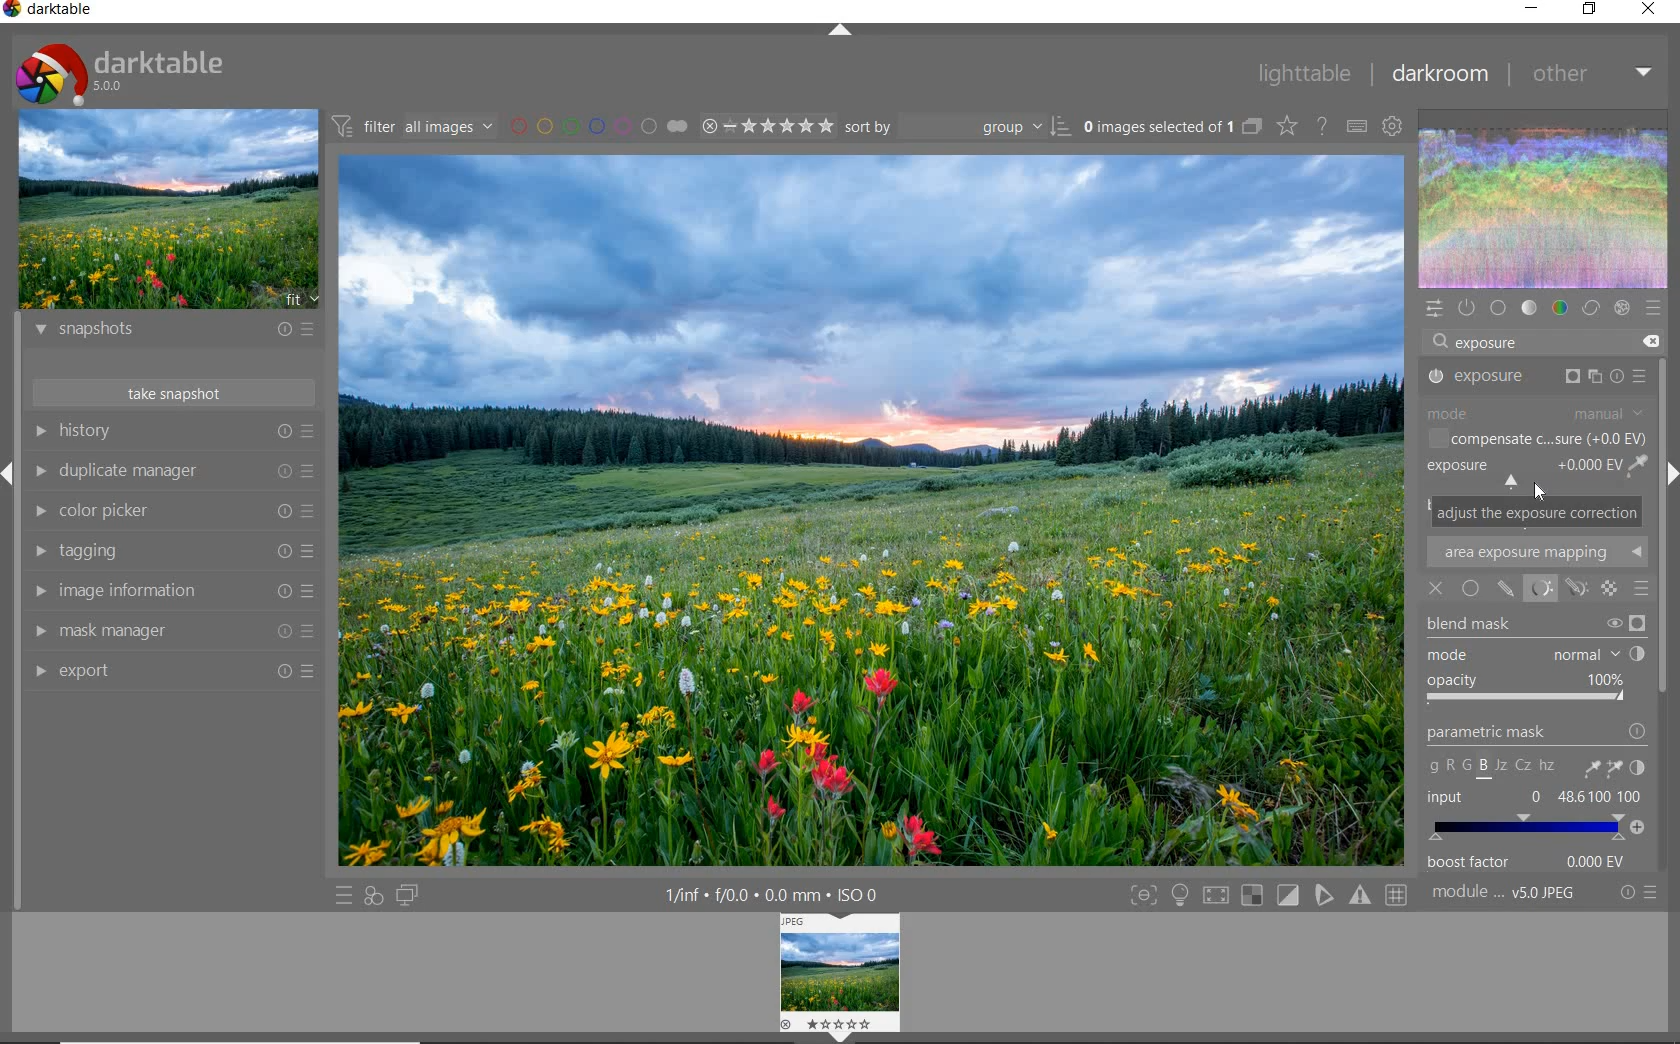  Describe the element at coordinates (1358, 128) in the screenshot. I see `set keyboard shortcuts` at that location.